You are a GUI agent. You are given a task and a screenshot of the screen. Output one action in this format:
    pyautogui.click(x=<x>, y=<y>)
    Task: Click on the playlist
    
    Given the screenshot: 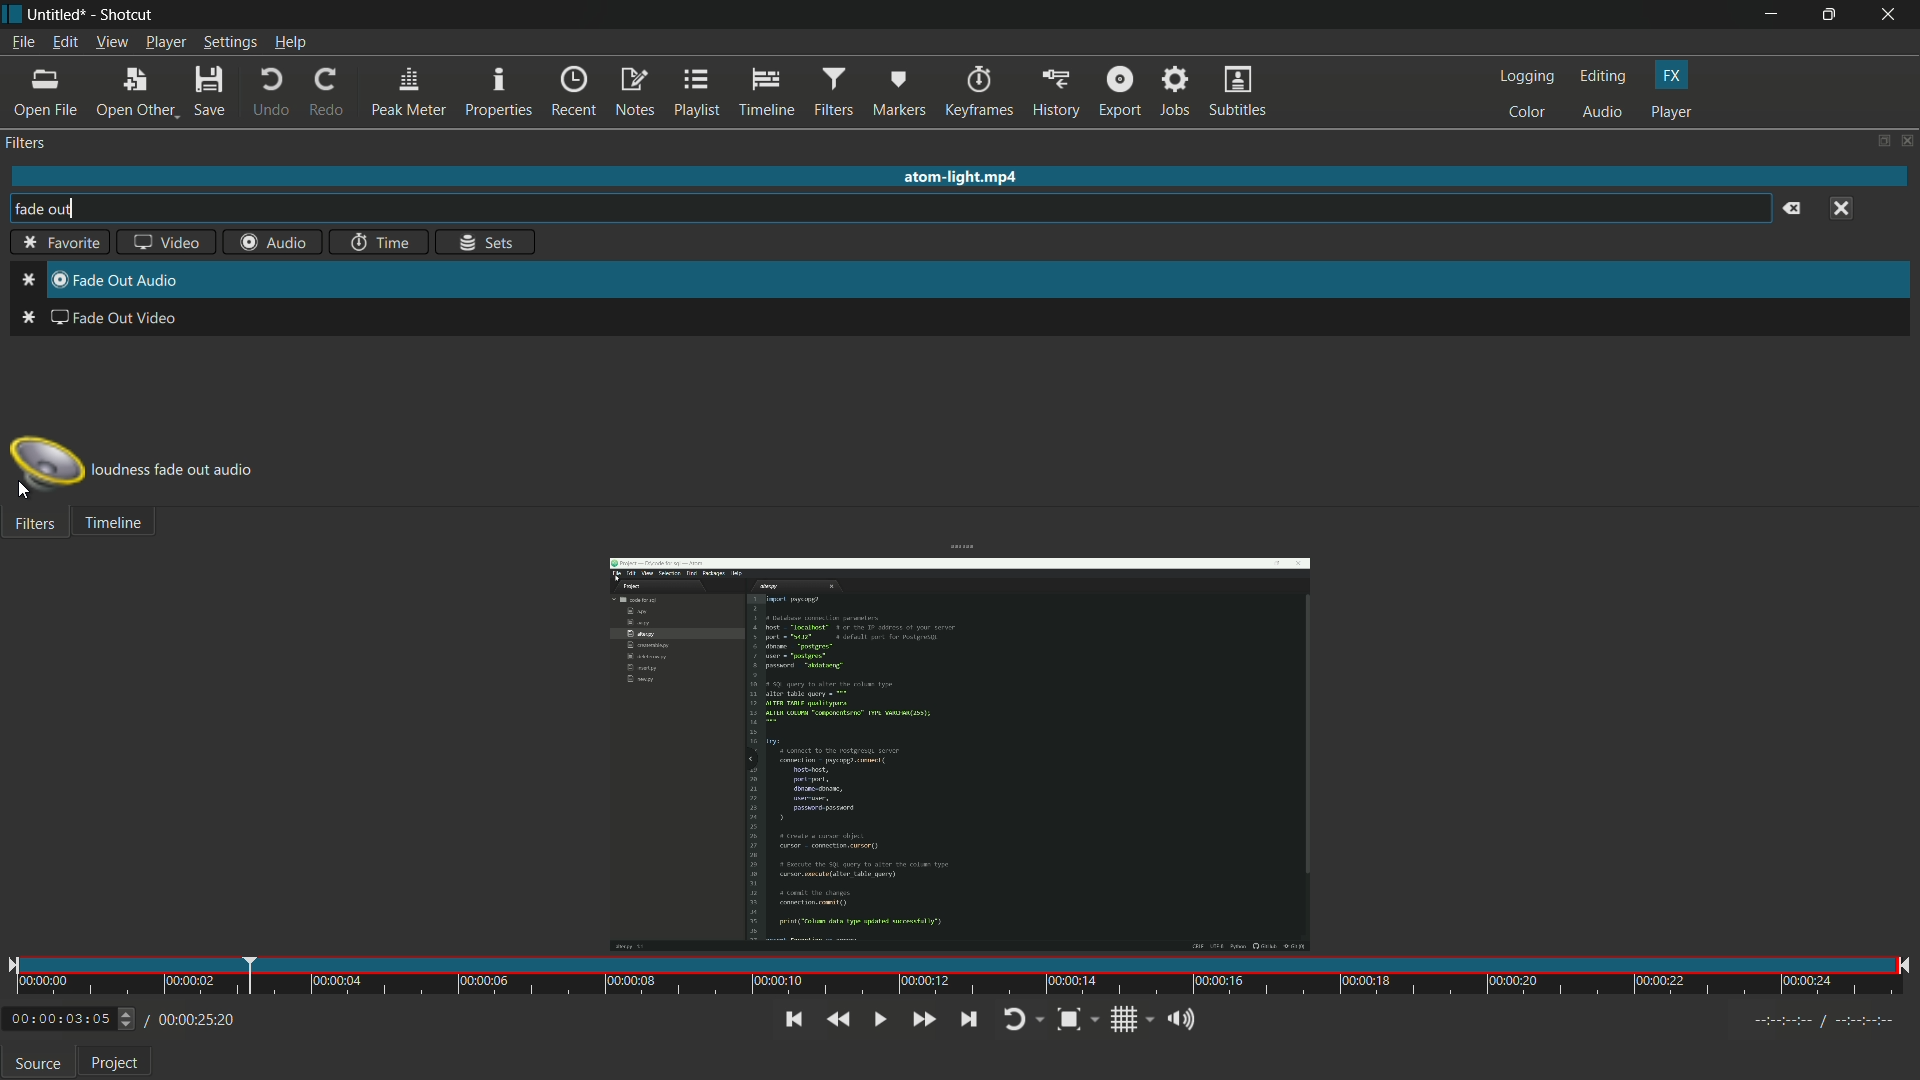 What is the action you would take?
    pyautogui.click(x=700, y=93)
    